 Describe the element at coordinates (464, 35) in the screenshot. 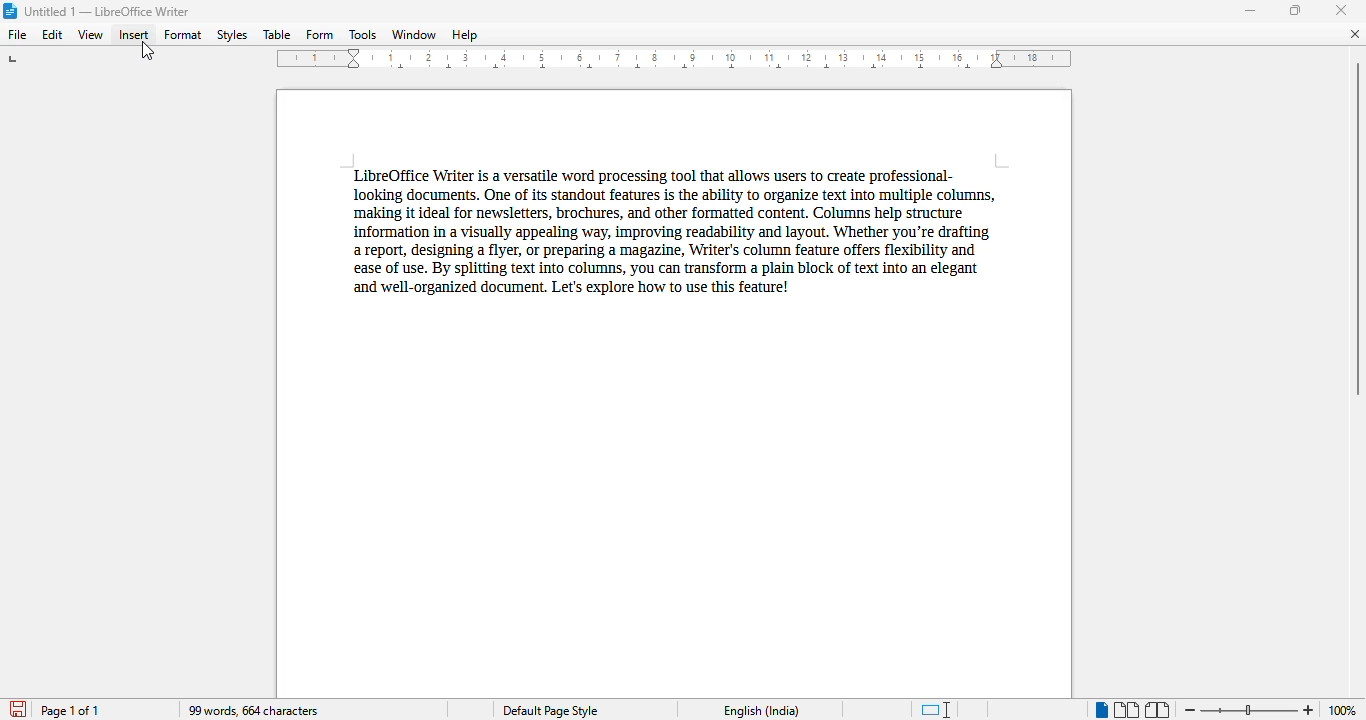

I see `help` at that location.